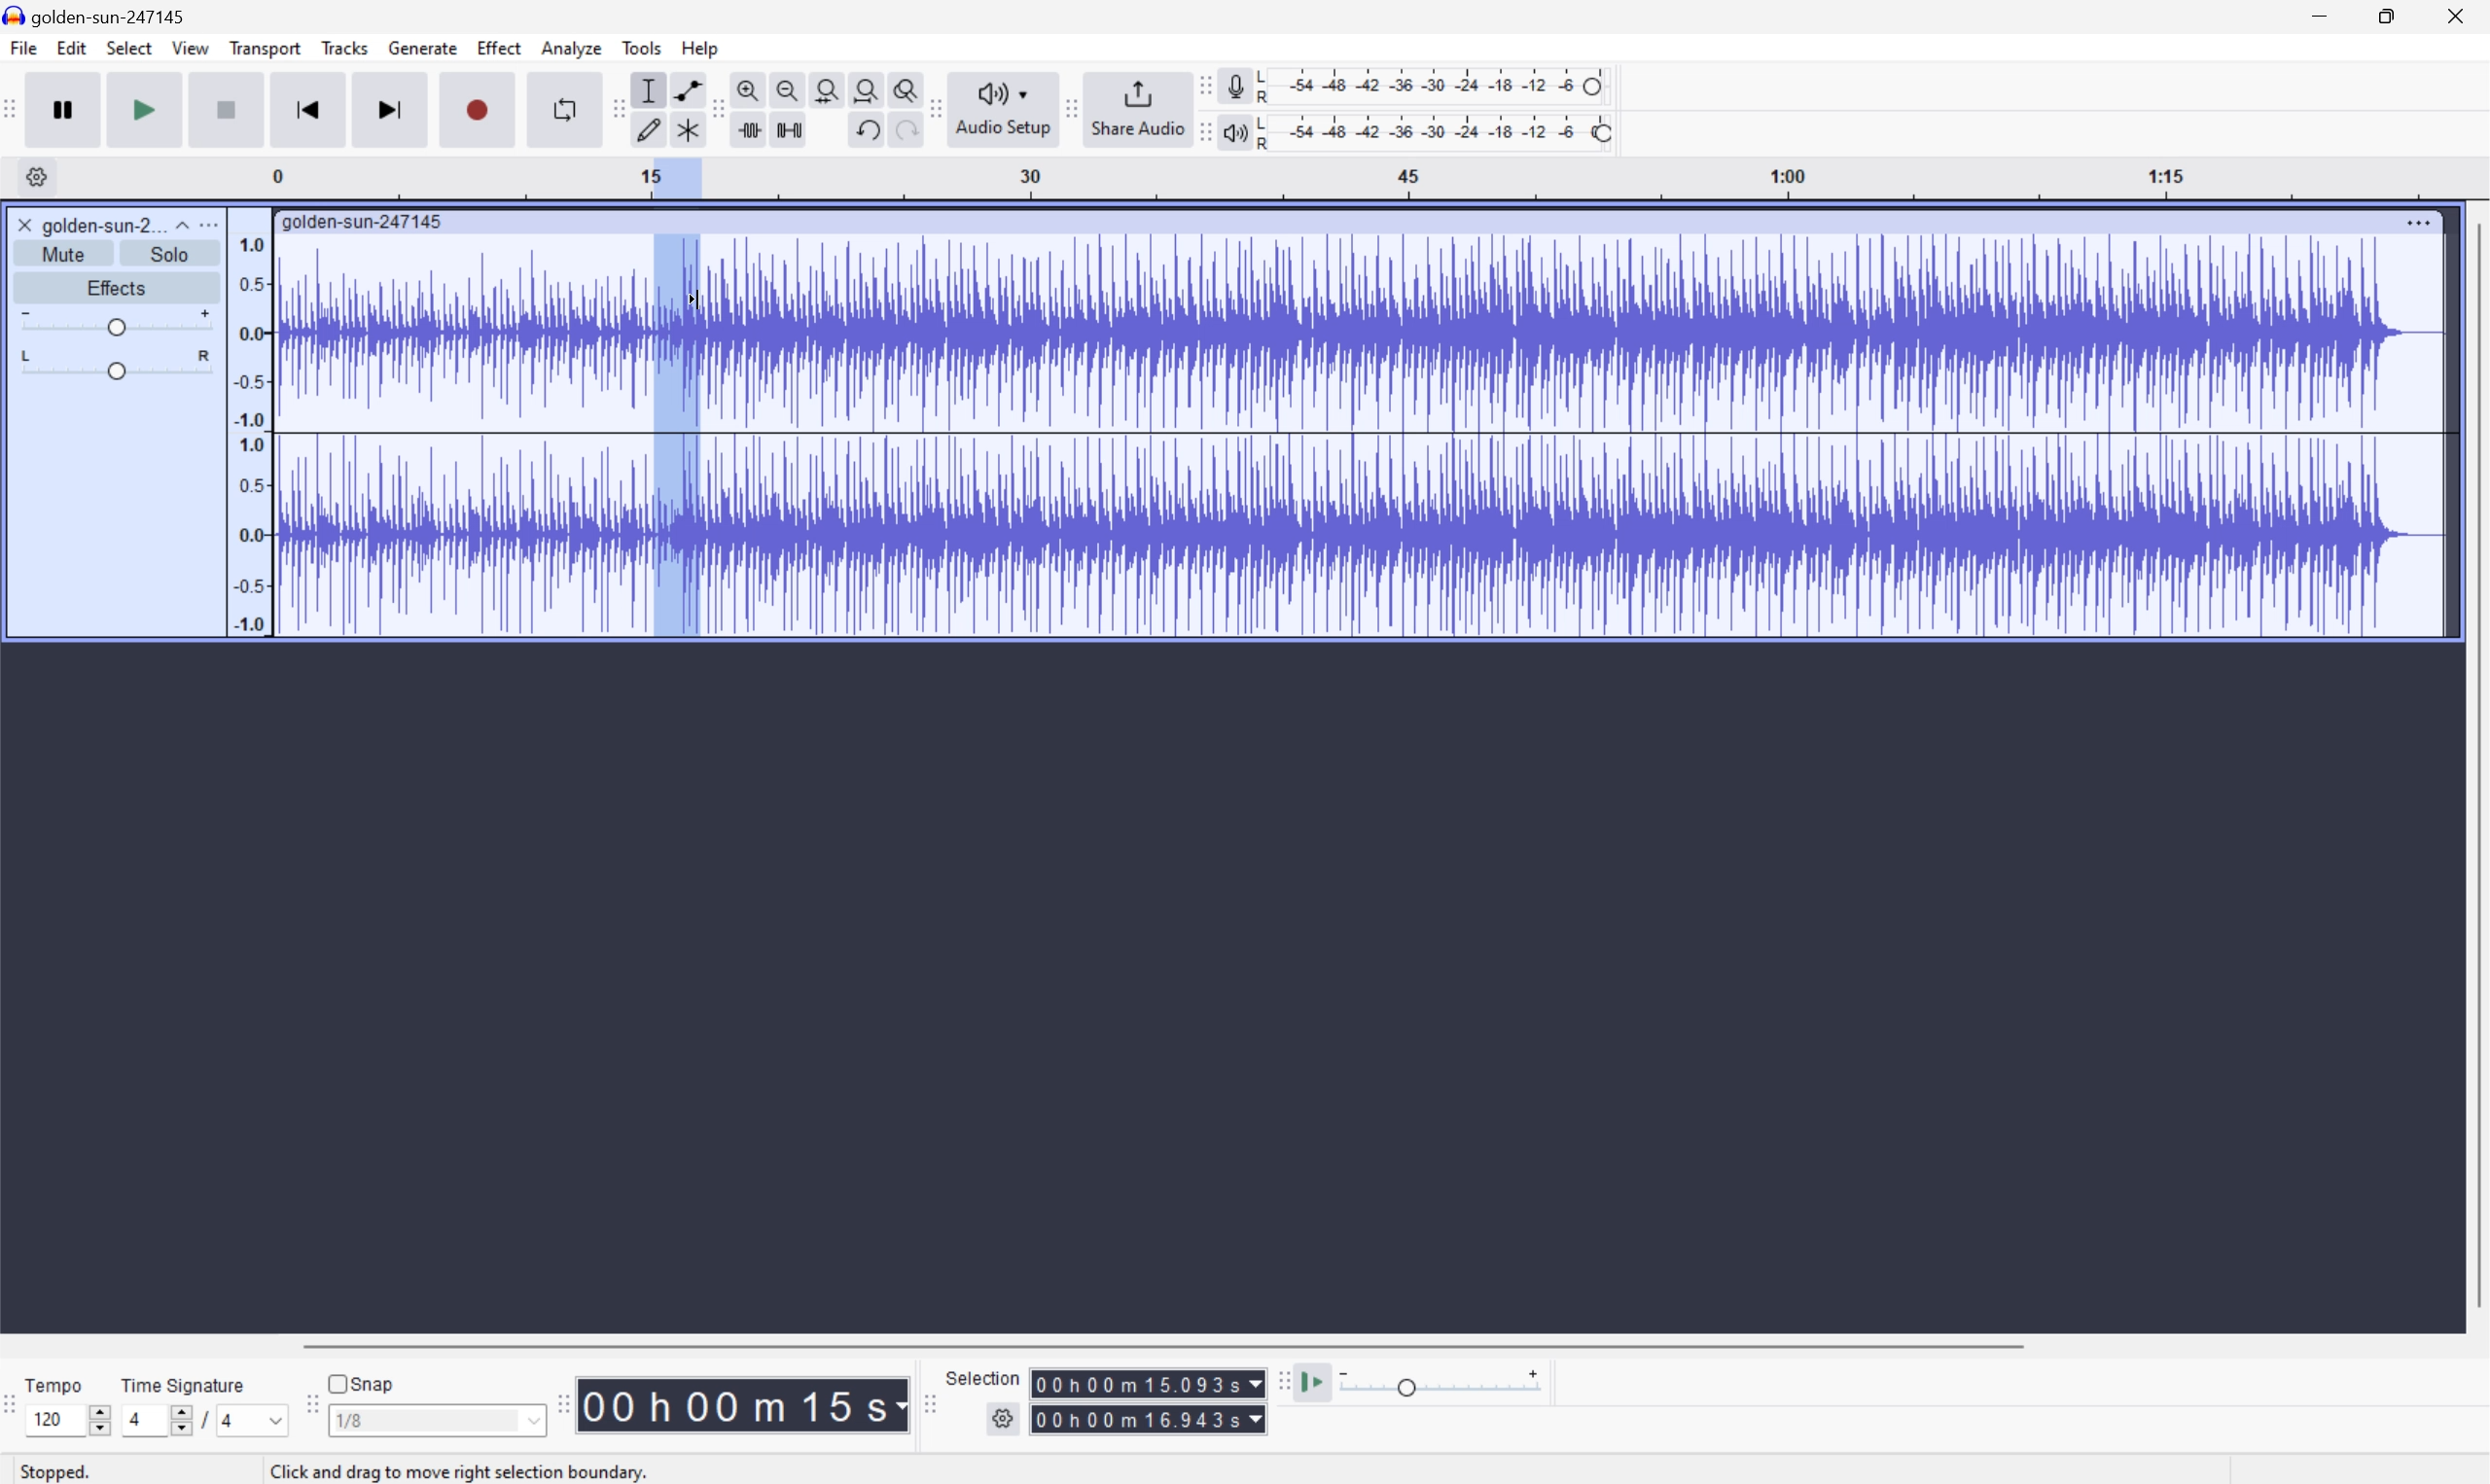  Describe the element at coordinates (747, 90) in the screenshot. I see `Zoom in` at that location.